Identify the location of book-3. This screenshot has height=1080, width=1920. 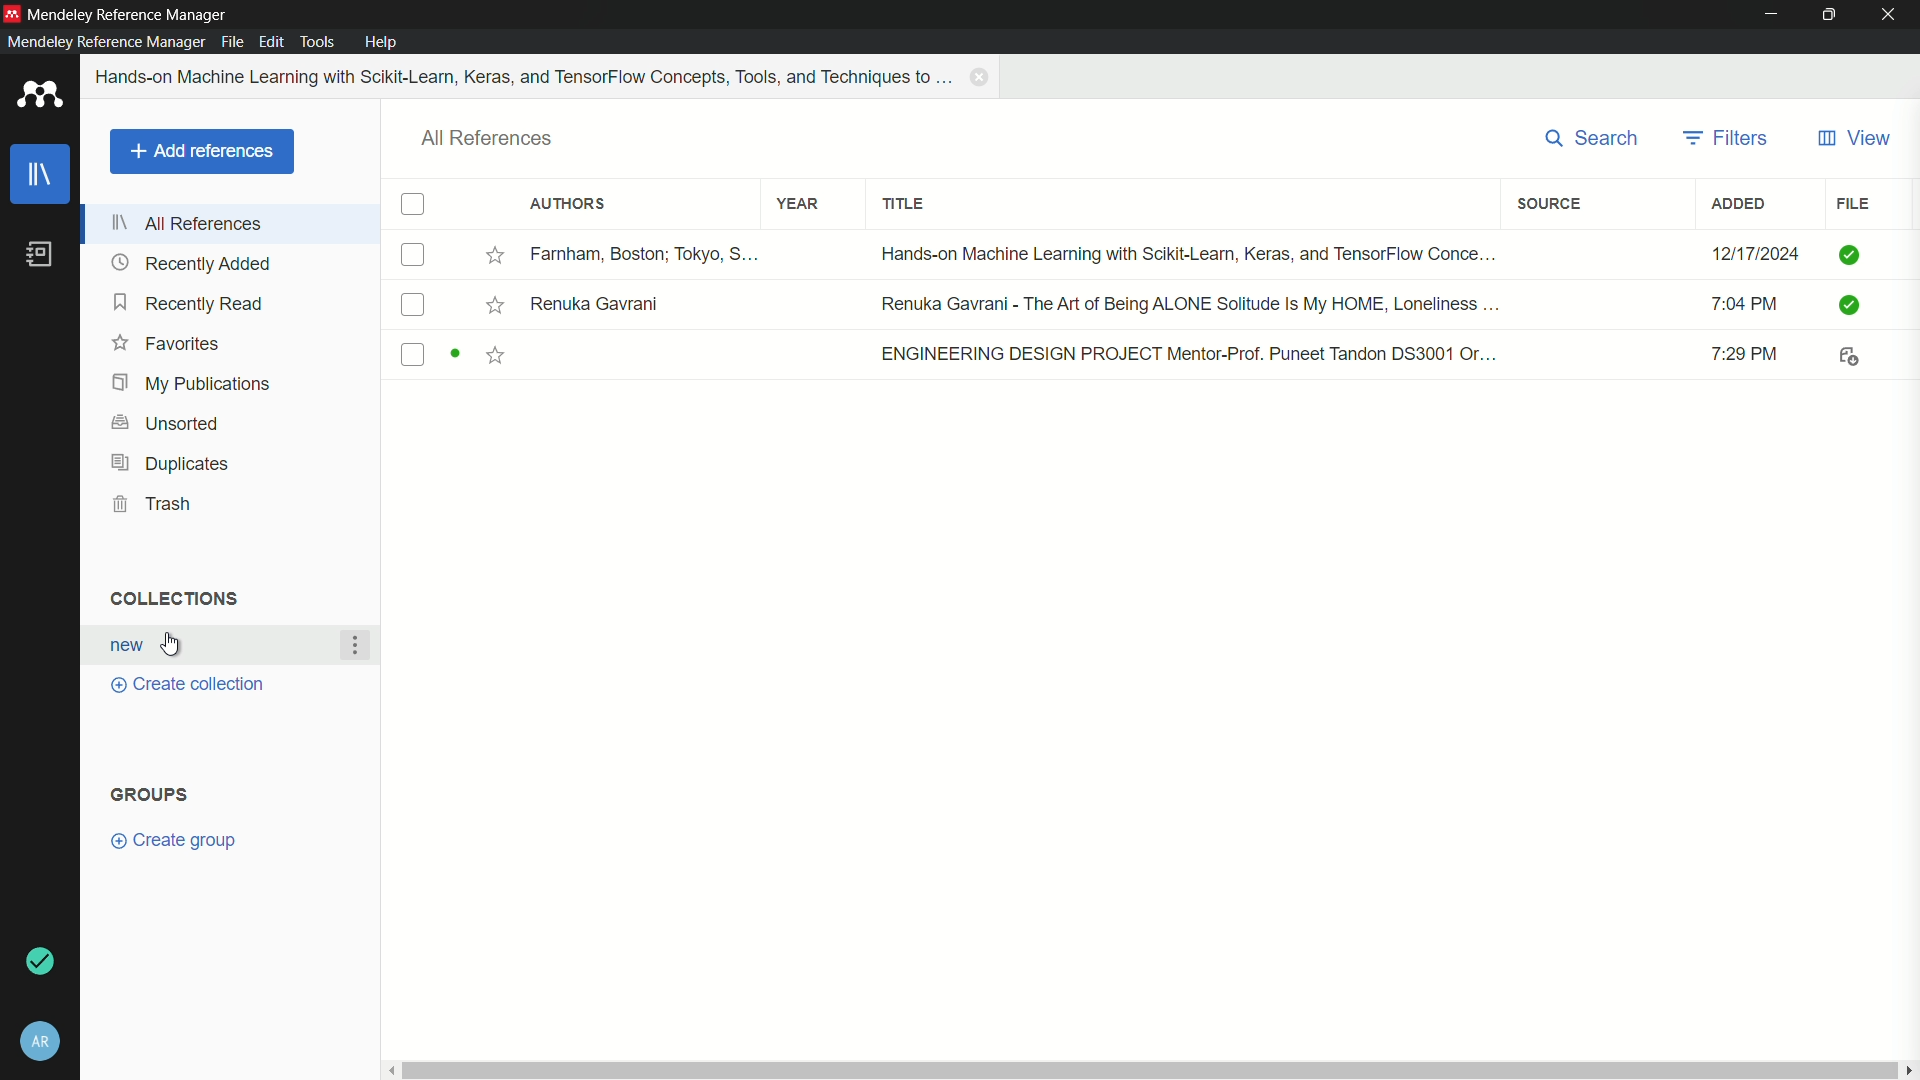
(1141, 356).